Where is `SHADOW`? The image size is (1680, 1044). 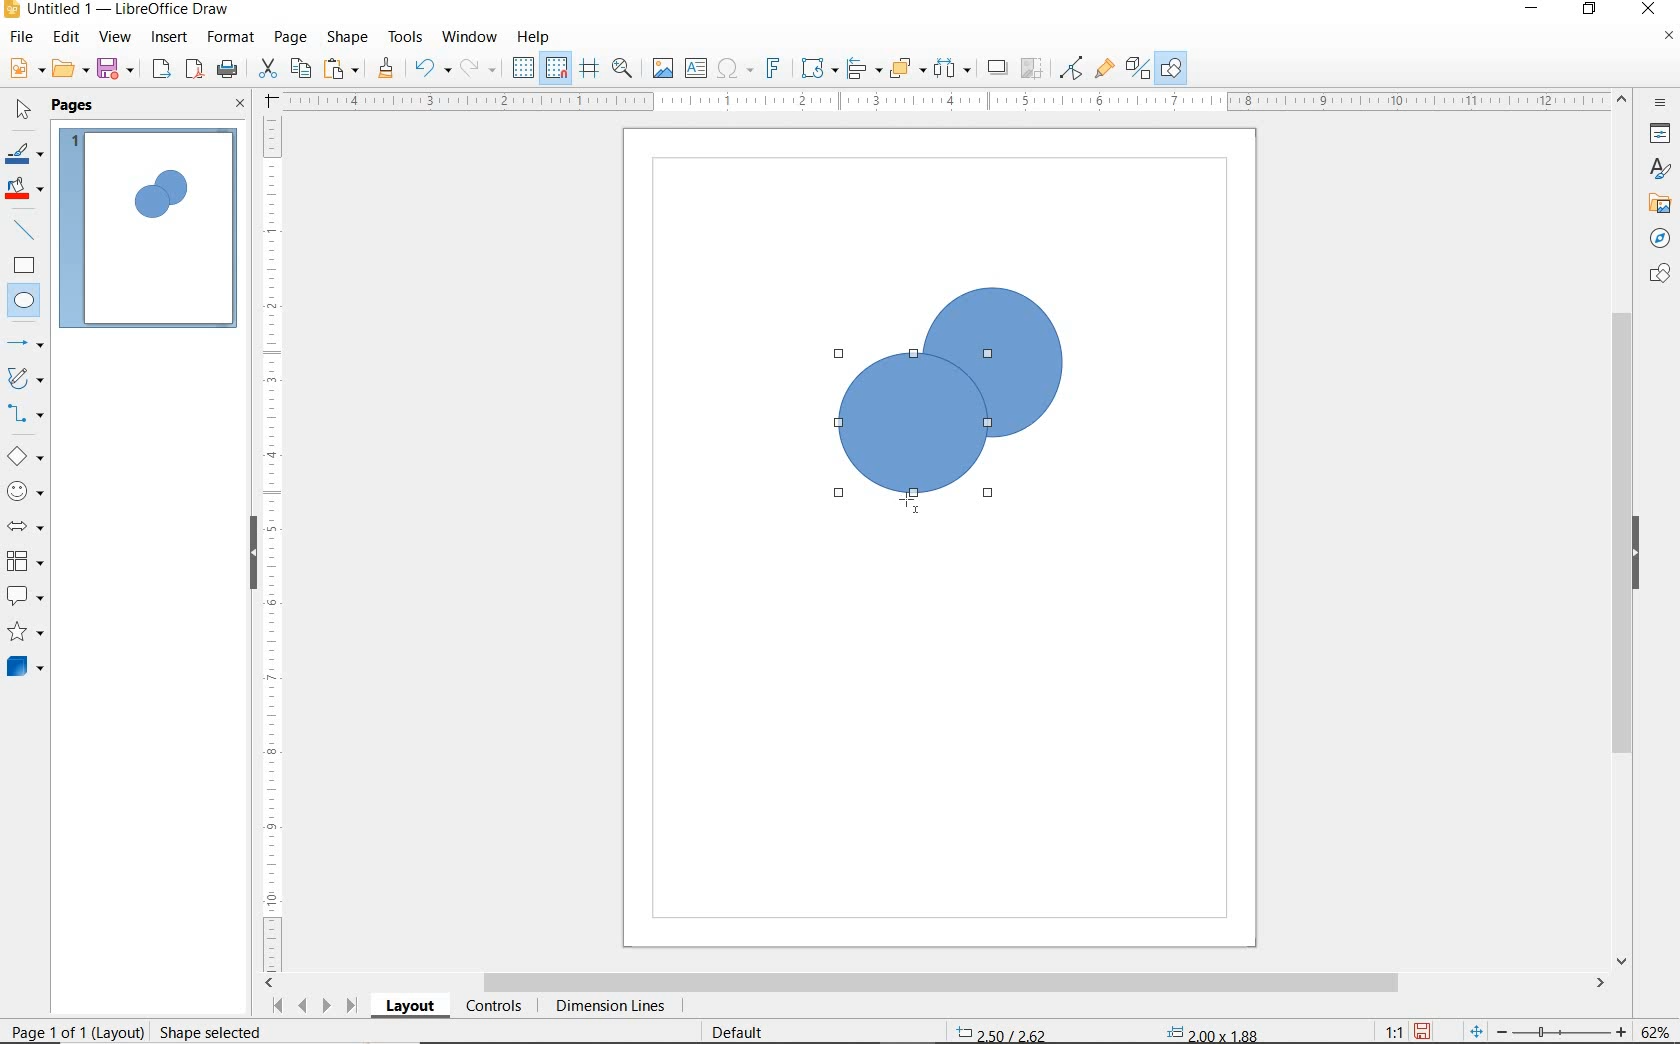
SHADOW is located at coordinates (998, 70).